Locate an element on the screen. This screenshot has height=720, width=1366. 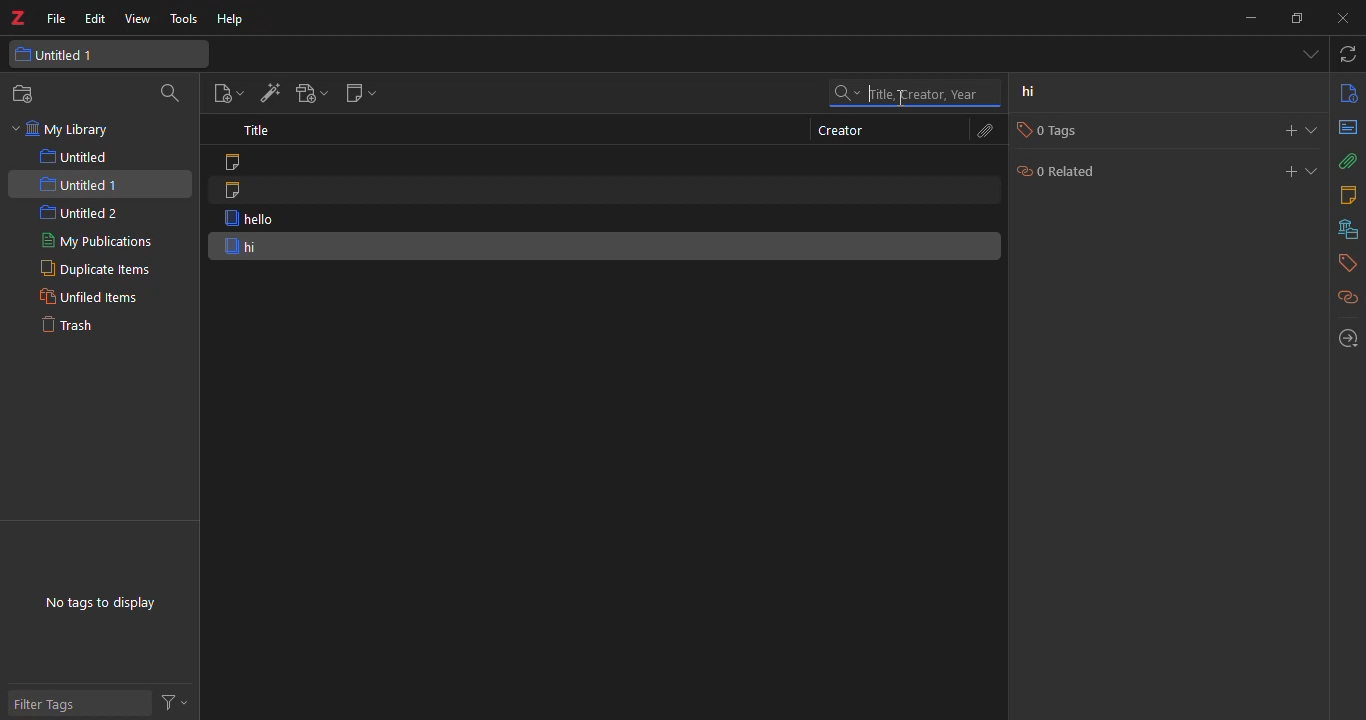
filter tags is located at coordinates (51, 704).